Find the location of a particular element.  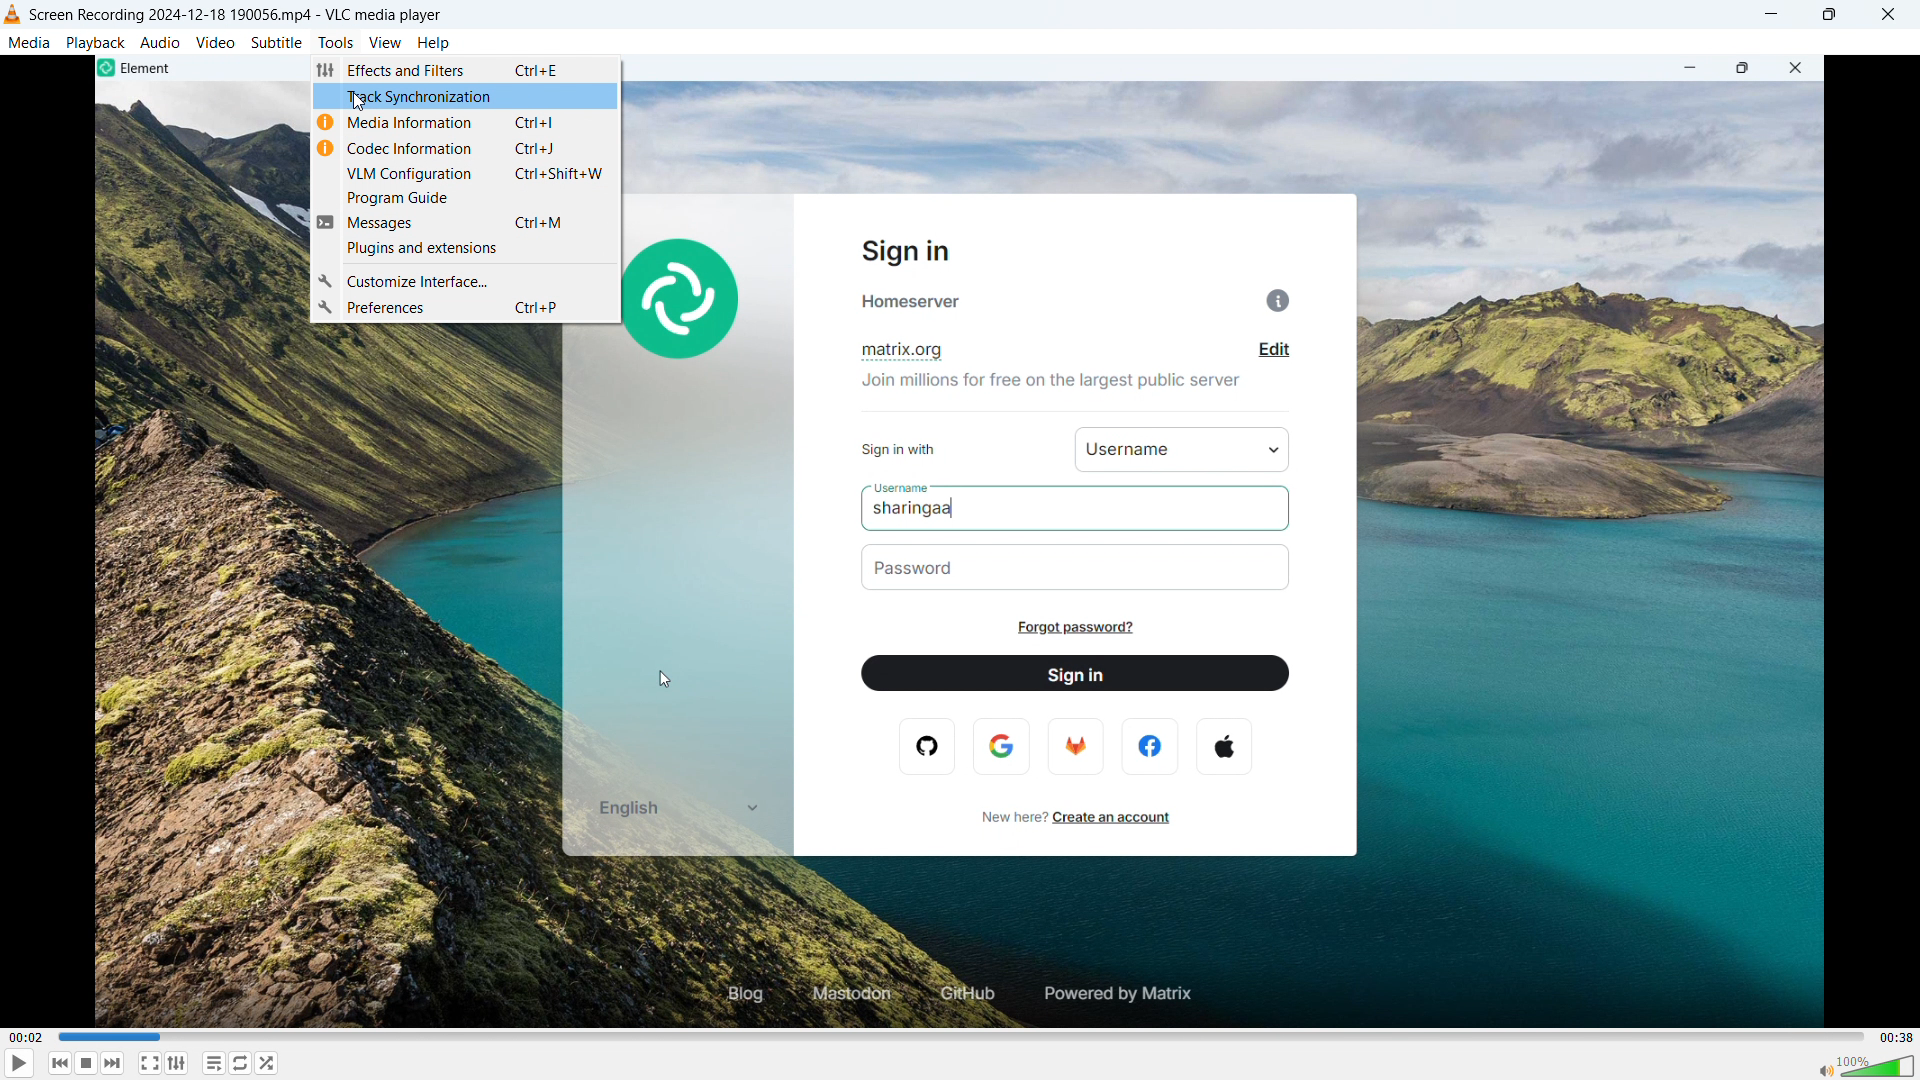

minimize is located at coordinates (1768, 13).